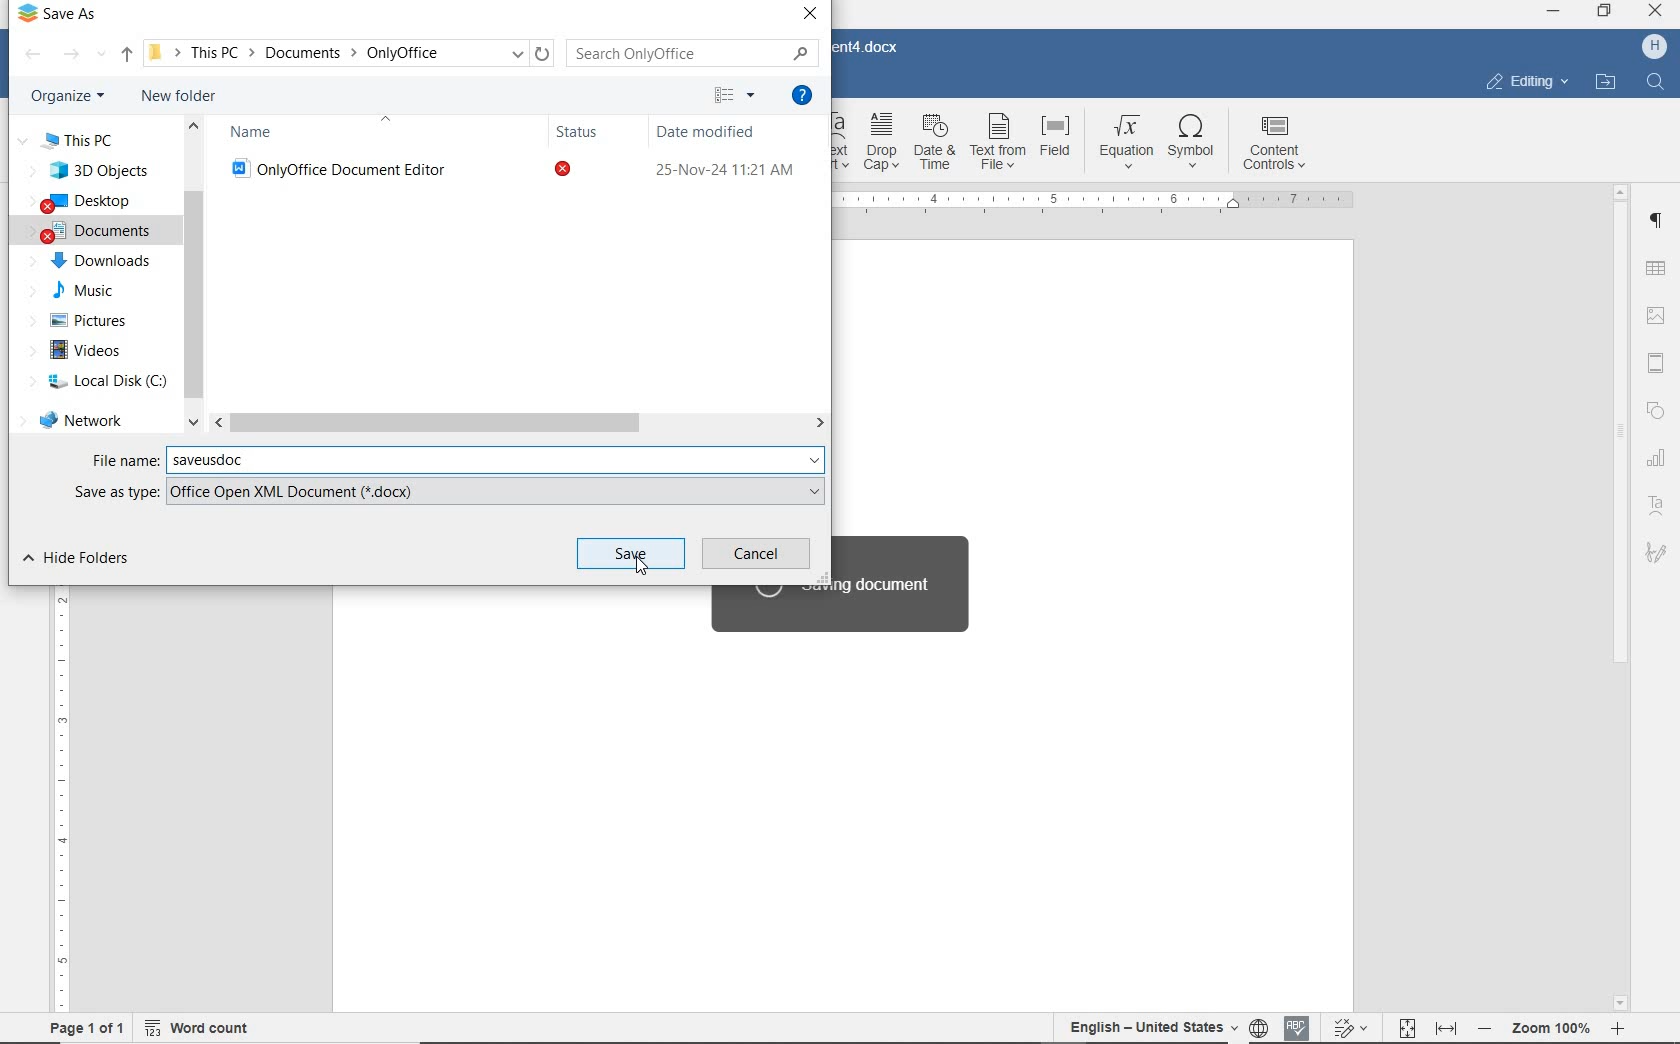  What do you see at coordinates (805, 95) in the screenshot?
I see `get help` at bounding box center [805, 95].